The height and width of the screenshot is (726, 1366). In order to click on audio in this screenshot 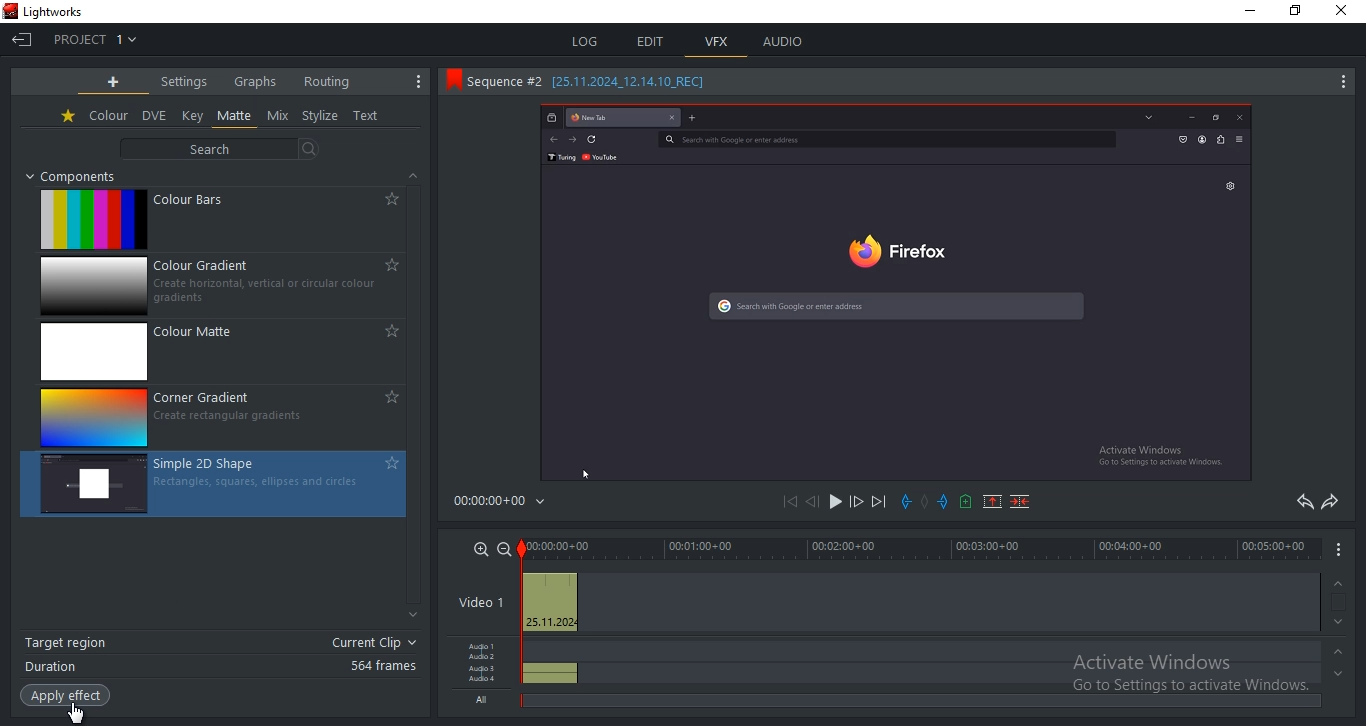, I will do `click(548, 662)`.